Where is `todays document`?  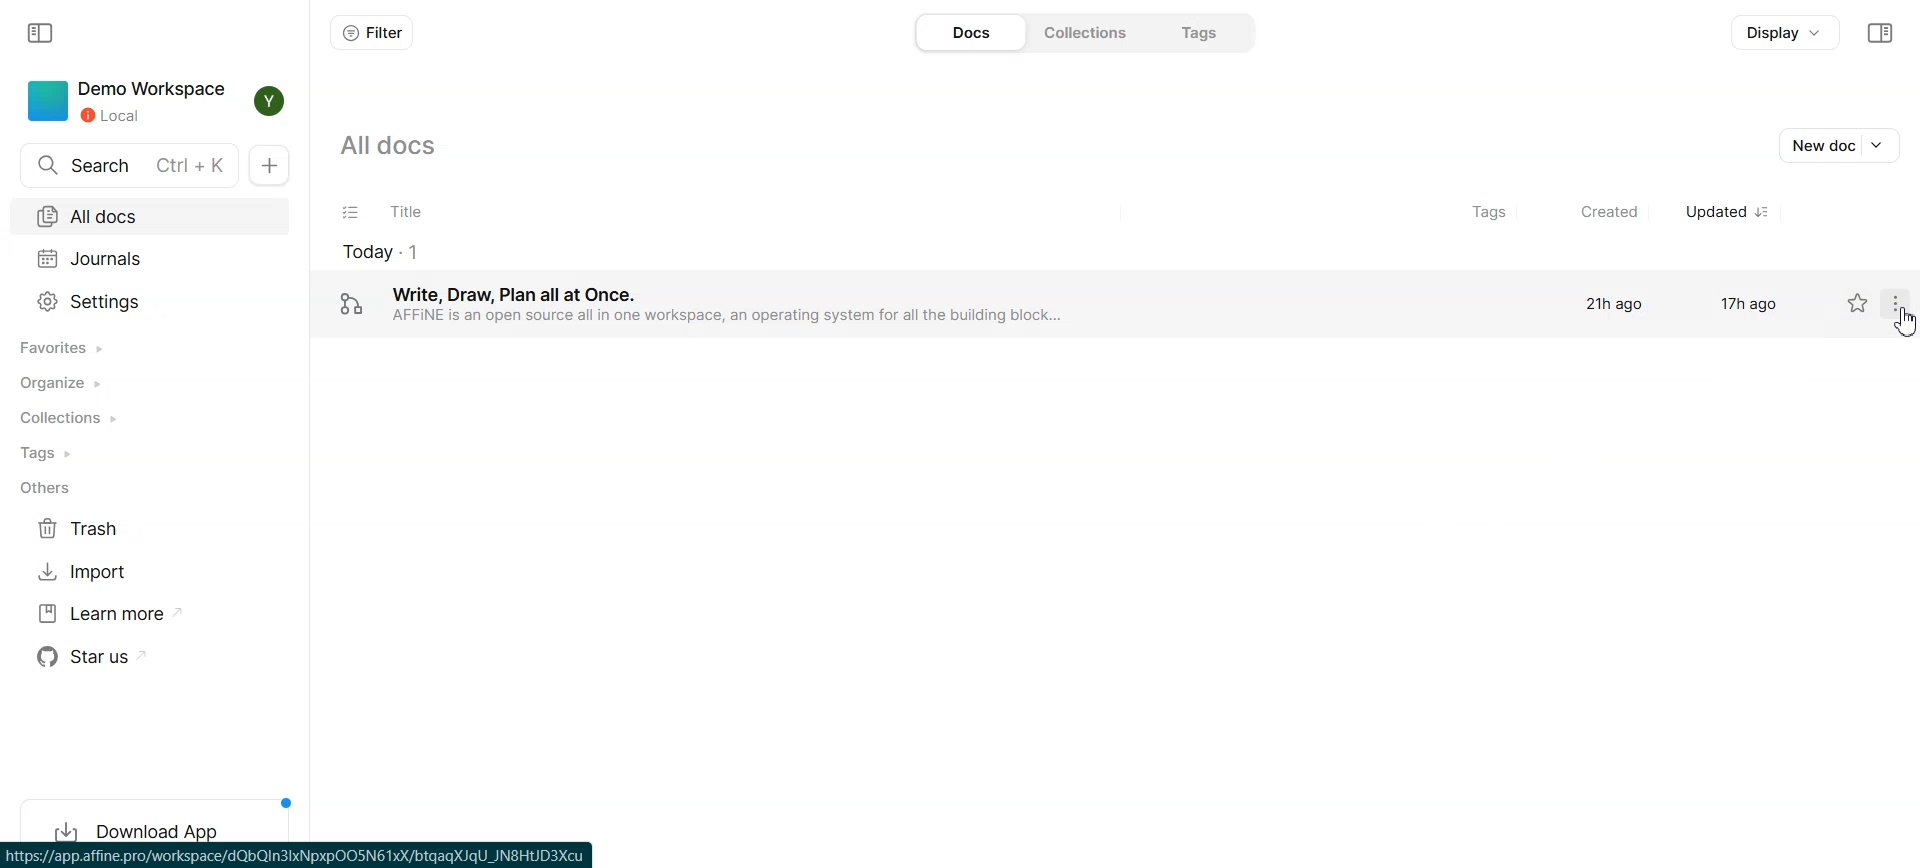 todays document is located at coordinates (388, 253).